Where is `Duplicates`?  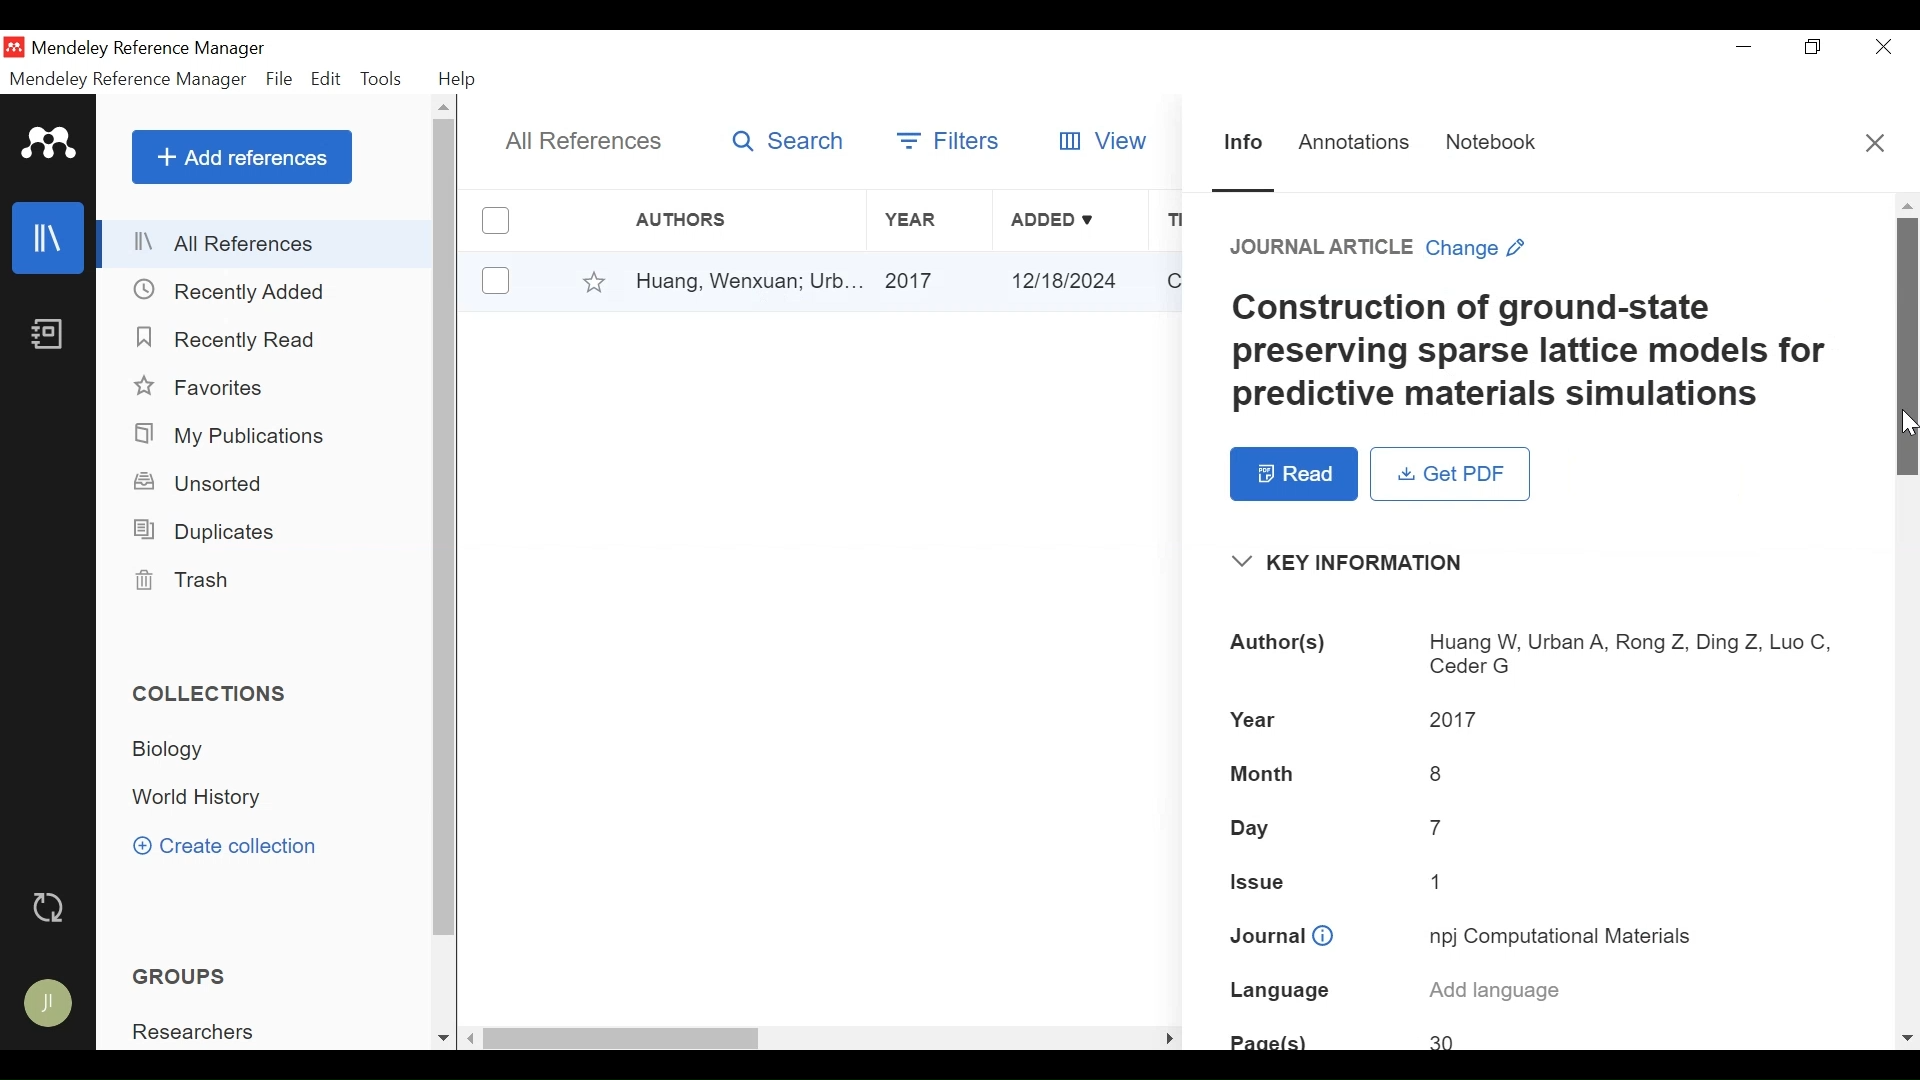 Duplicates is located at coordinates (208, 534).